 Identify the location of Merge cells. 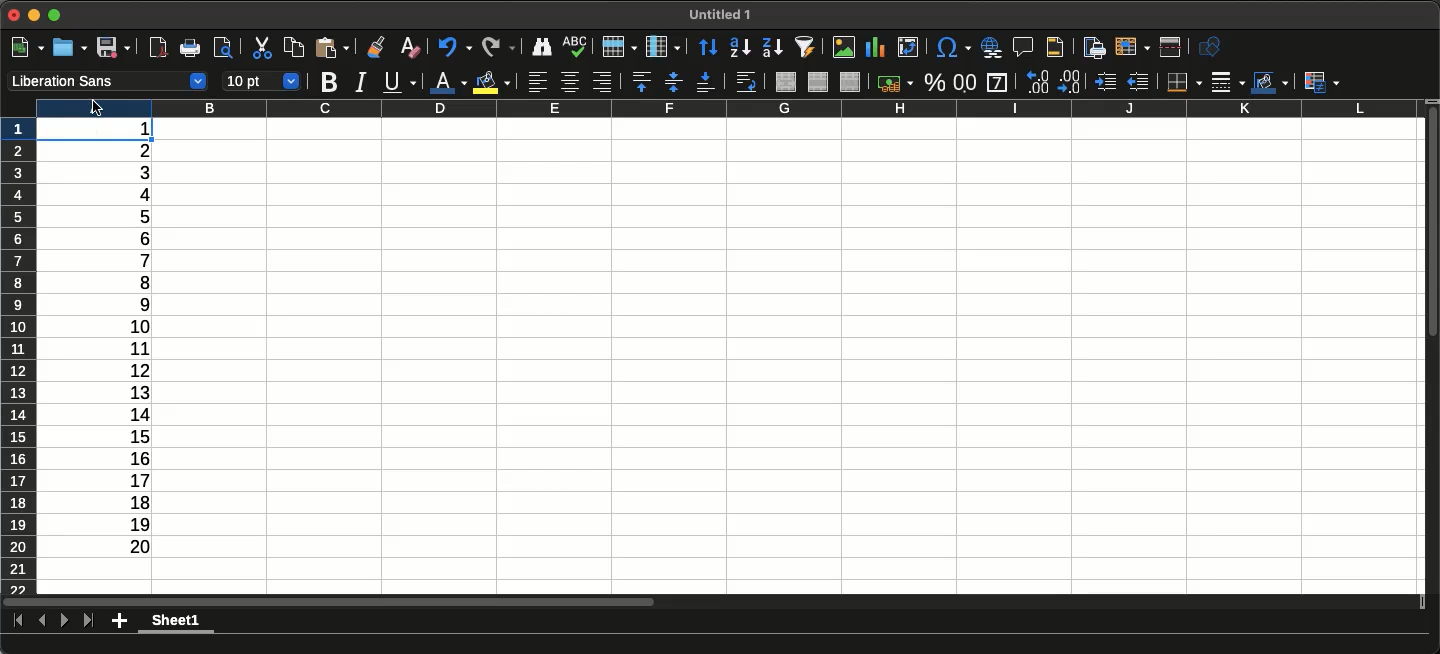
(818, 82).